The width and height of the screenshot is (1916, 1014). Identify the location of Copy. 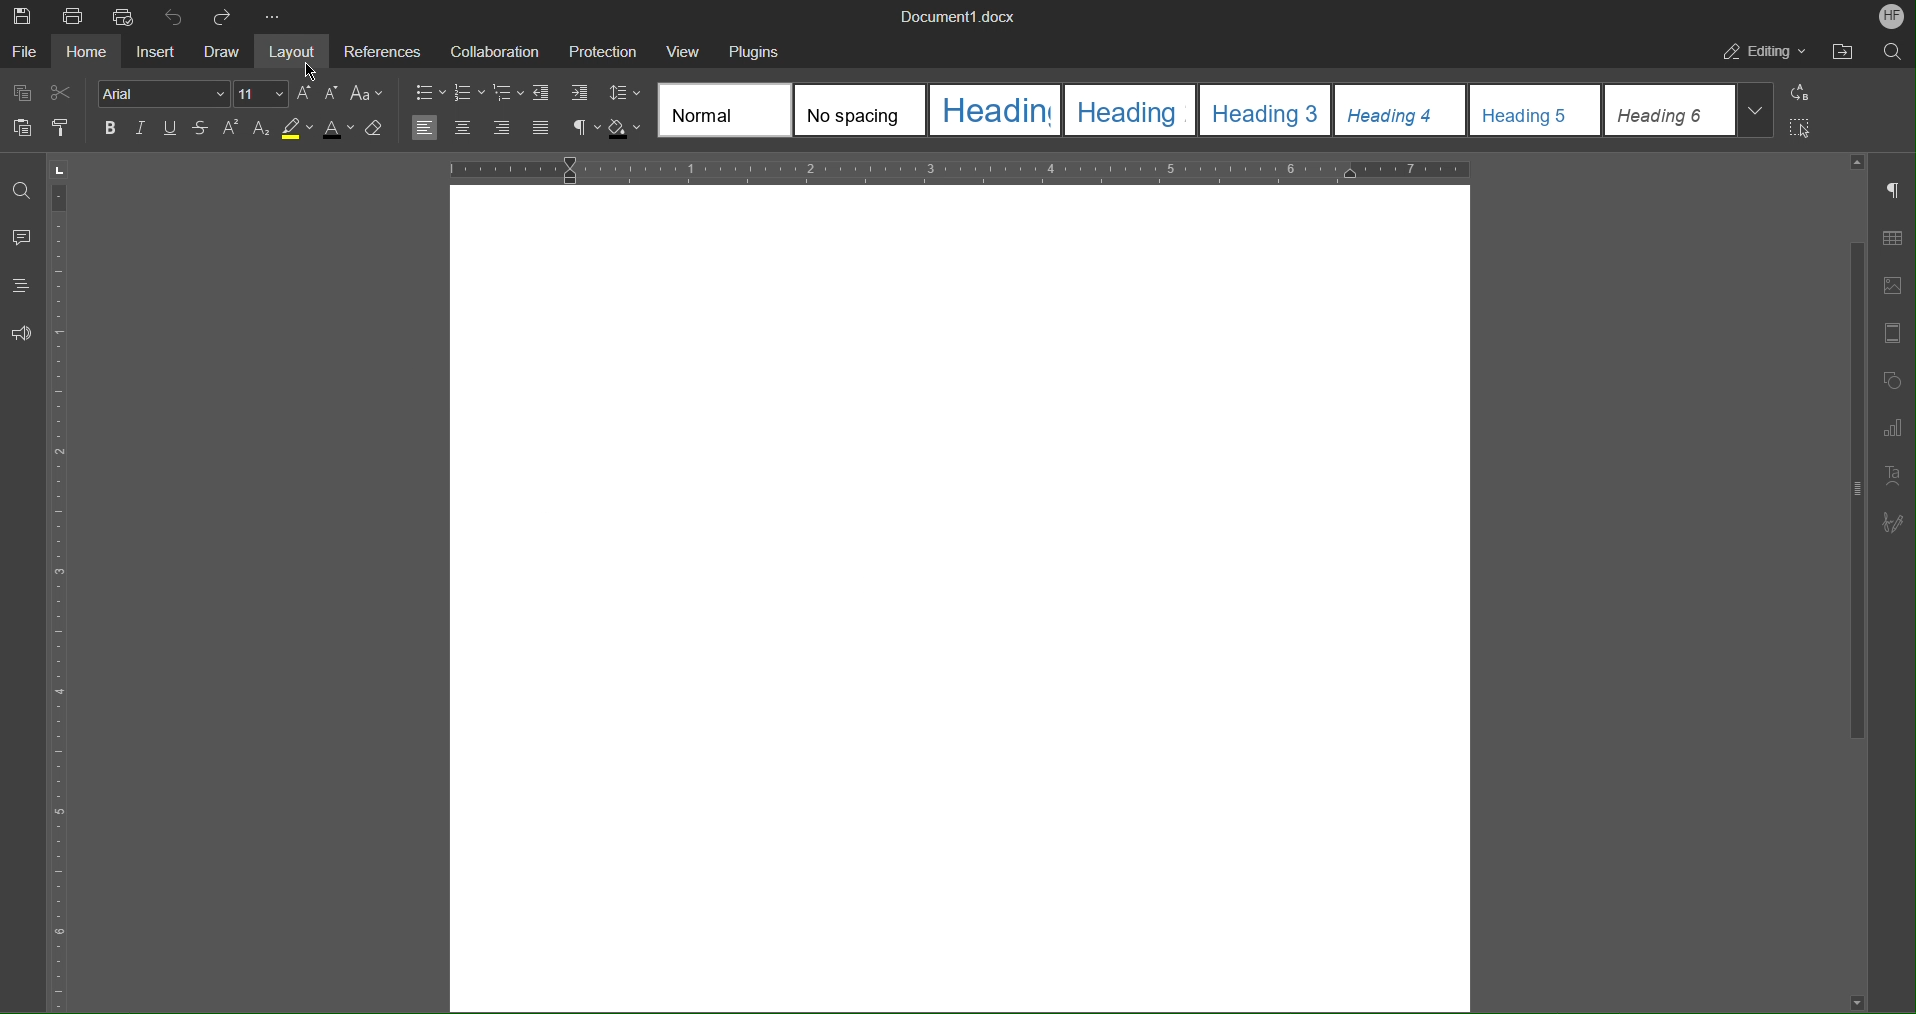
(24, 94).